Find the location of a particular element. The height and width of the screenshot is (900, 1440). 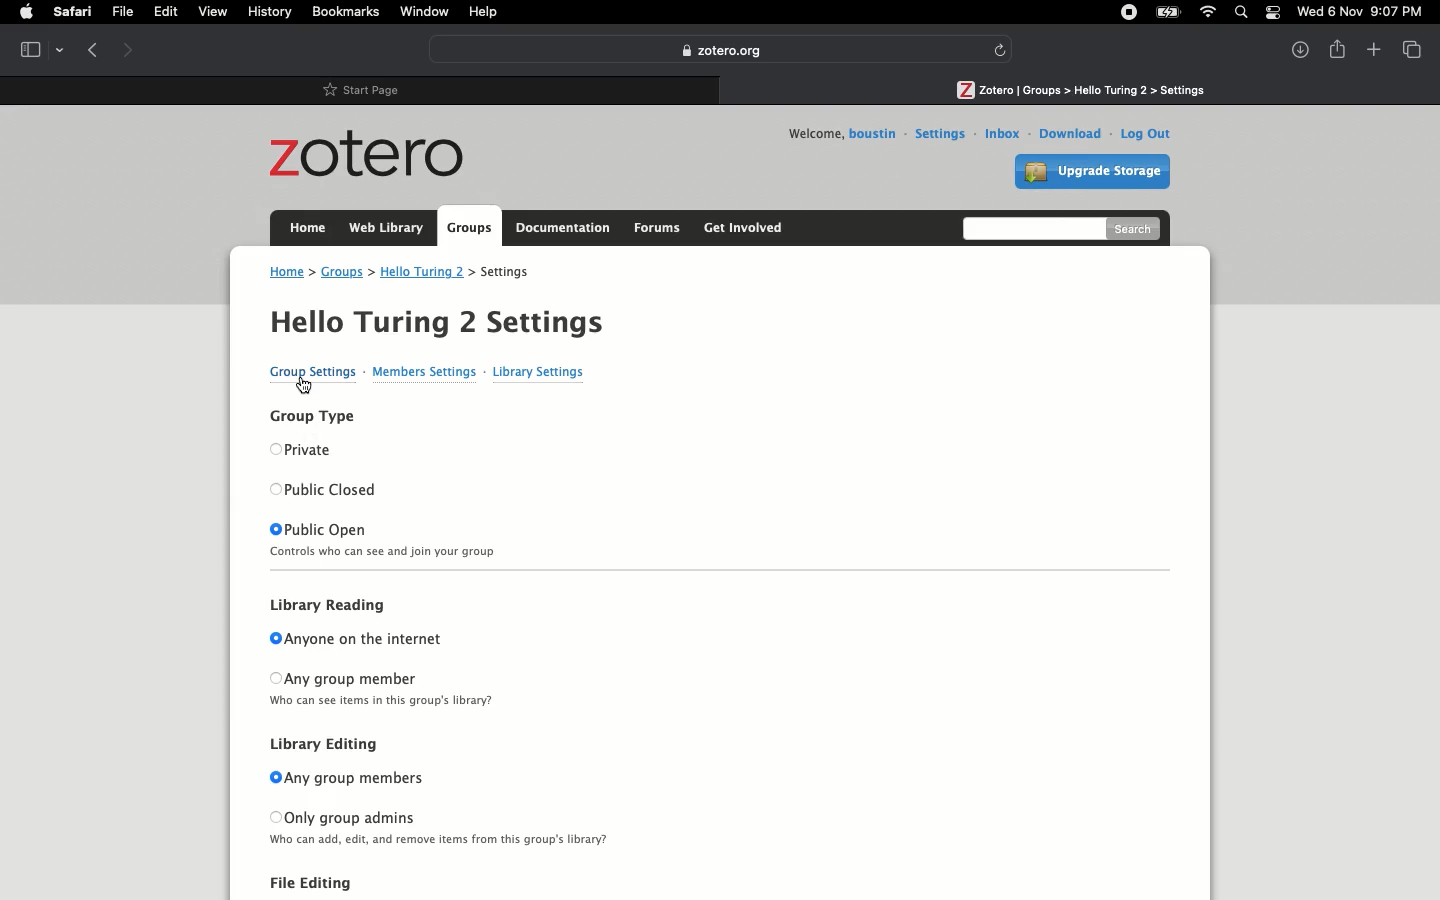

Public closed is located at coordinates (322, 488).